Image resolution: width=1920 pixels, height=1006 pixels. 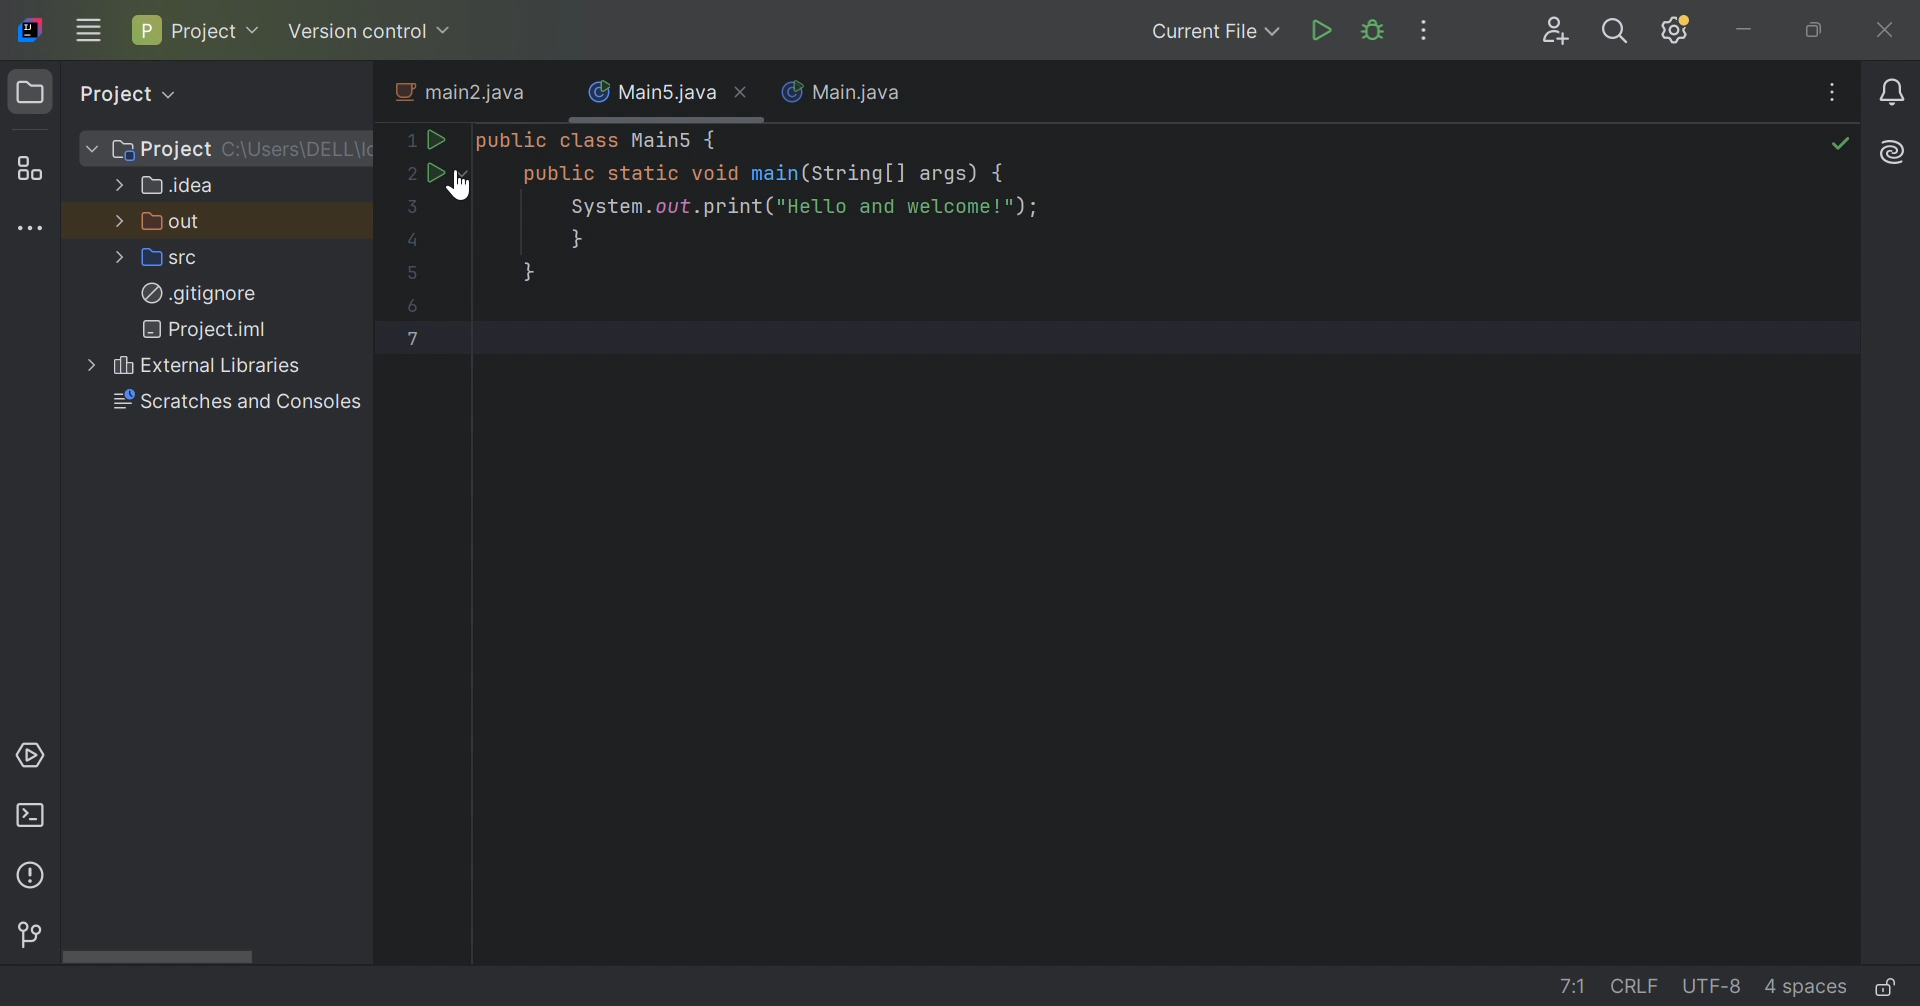 I want to click on Project, so click(x=161, y=151).